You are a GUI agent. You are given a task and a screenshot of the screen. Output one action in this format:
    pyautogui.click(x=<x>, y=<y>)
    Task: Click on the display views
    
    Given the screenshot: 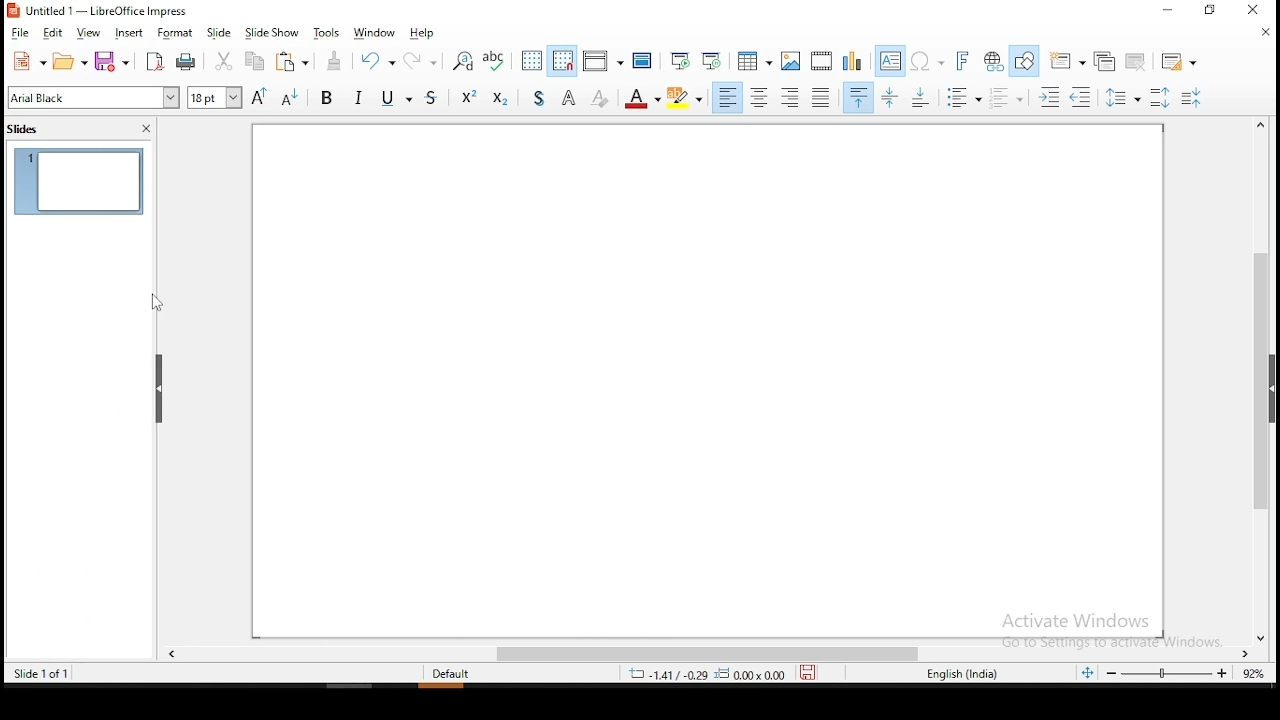 What is the action you would take?
    pyautogui.click(x=601, y=58)
    